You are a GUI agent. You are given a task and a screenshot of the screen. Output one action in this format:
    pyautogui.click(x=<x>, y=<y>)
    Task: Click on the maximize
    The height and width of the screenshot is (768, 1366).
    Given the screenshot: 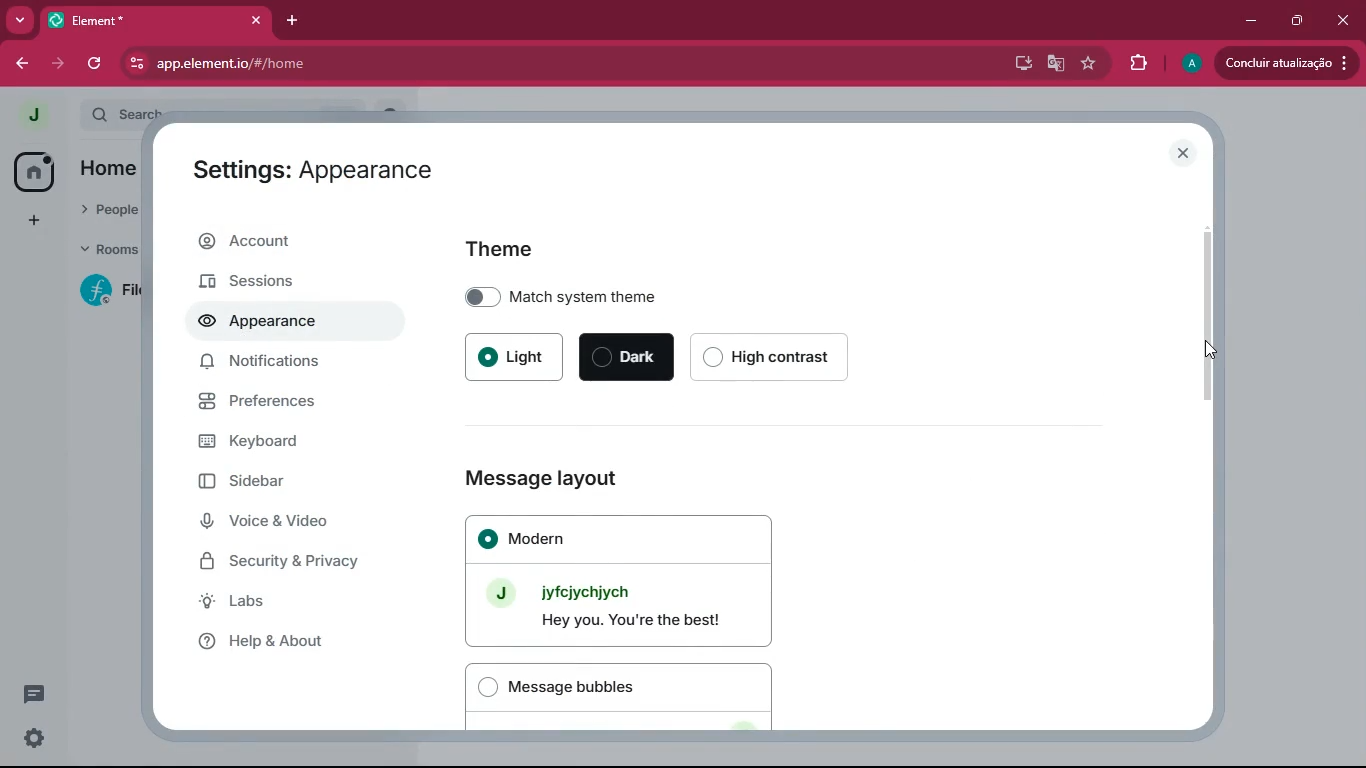 What is the action you would take?
    pyautogui.click(x=1301, y=19)
    